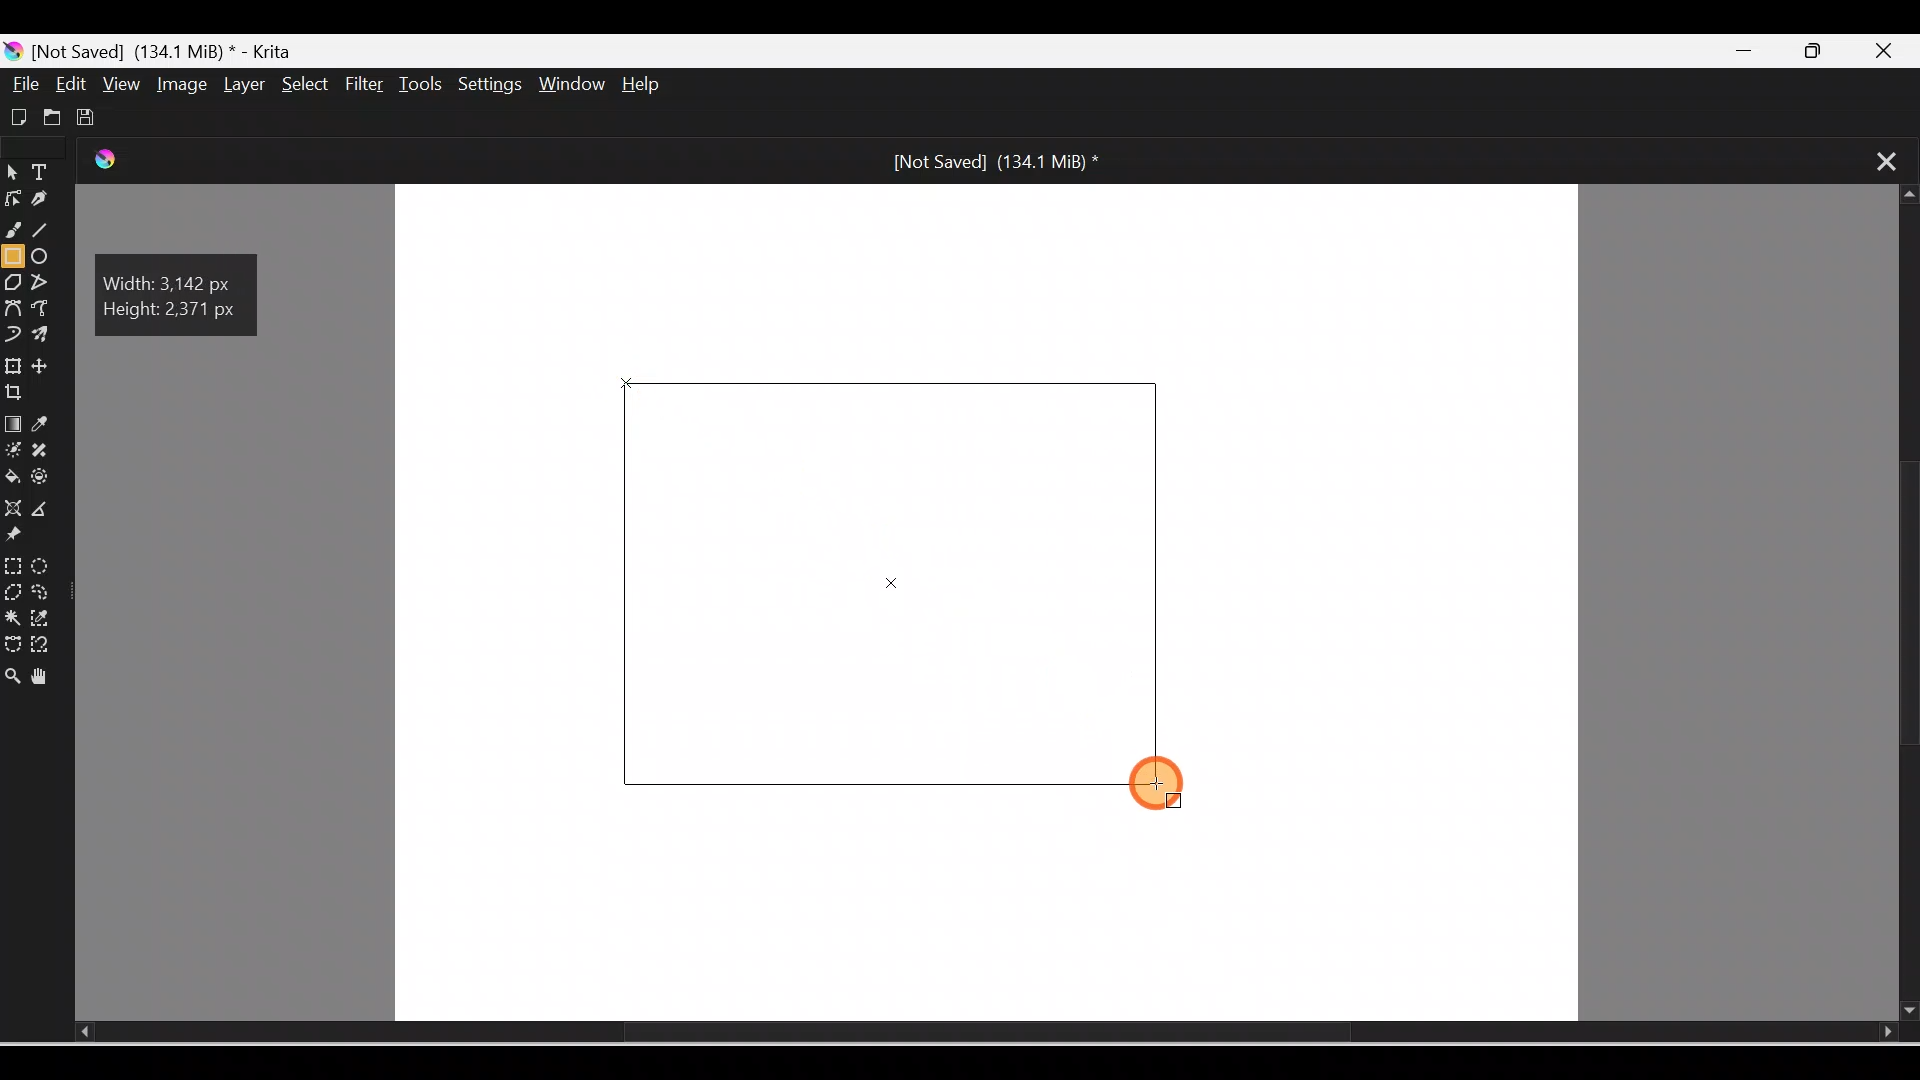 This screenshot has height=1080, width=1920. Describe the element at coordinates (16, 233) in the screenshot. I see `Freehand brush tool` at that location.